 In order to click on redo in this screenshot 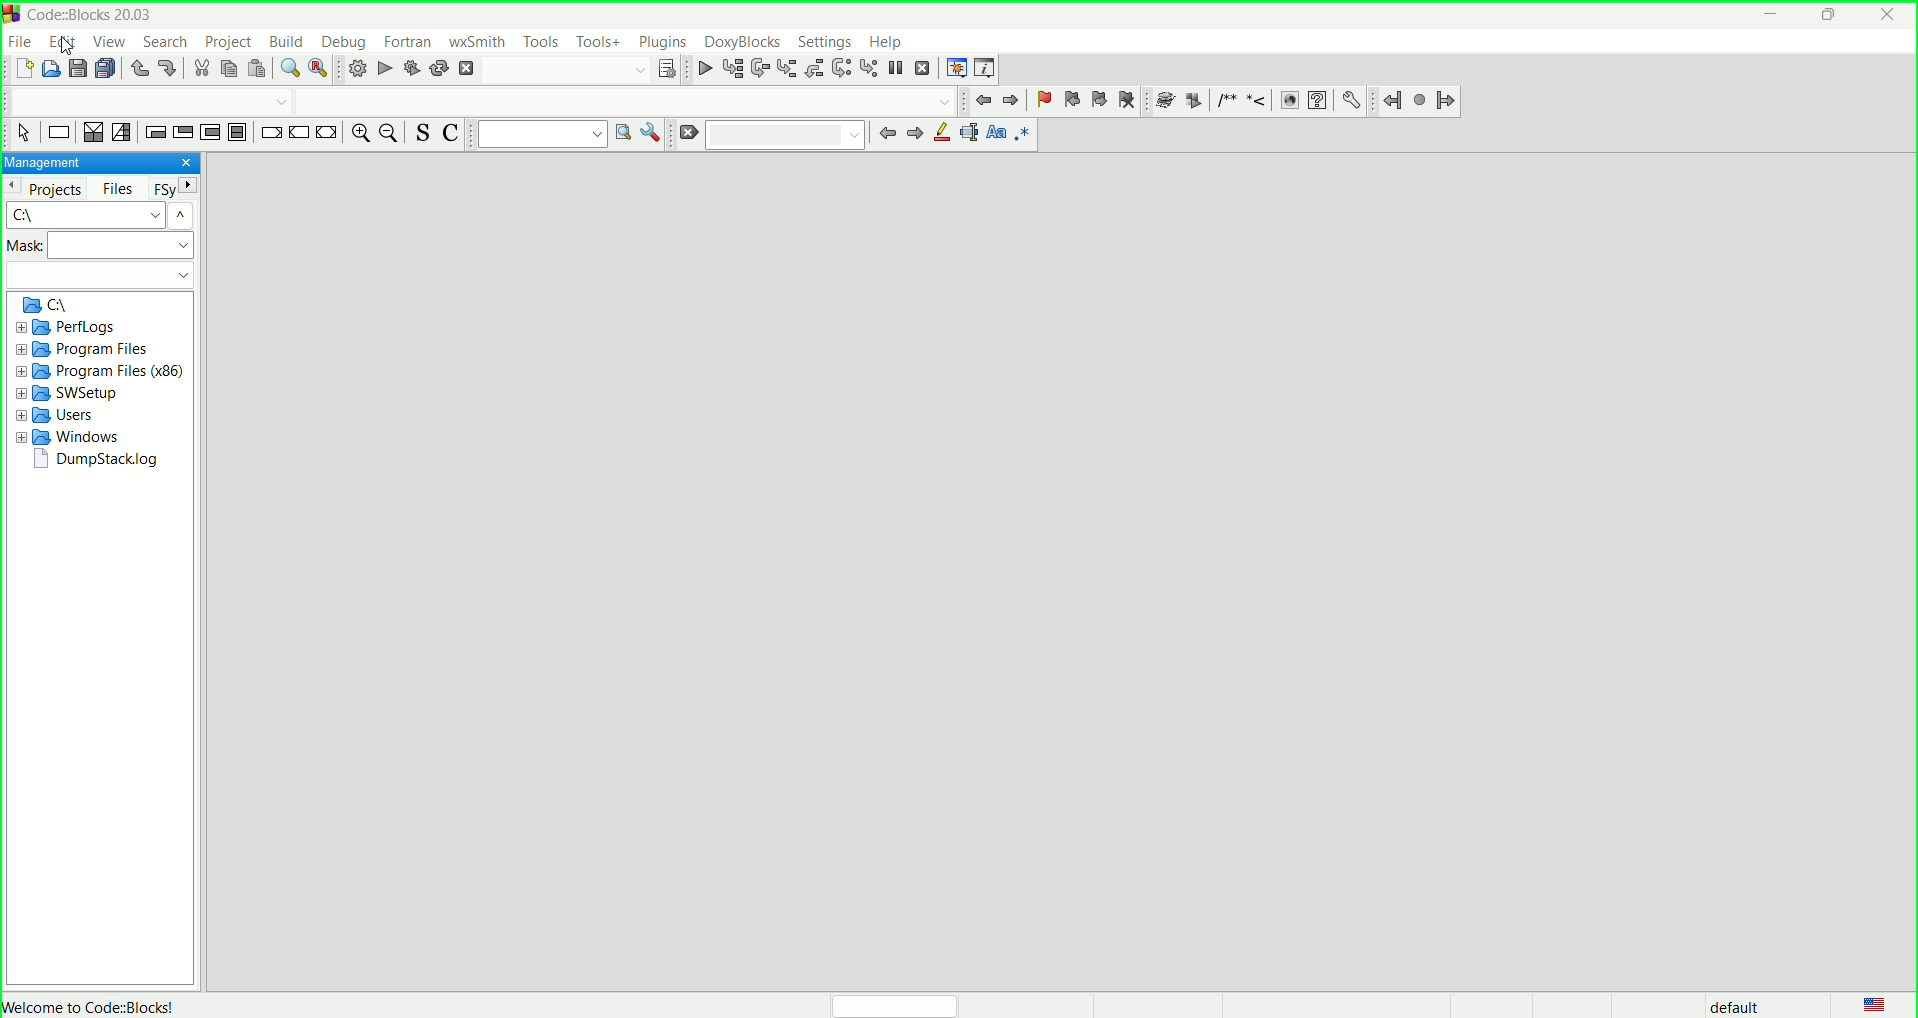, I will do `click(167, 71)`.